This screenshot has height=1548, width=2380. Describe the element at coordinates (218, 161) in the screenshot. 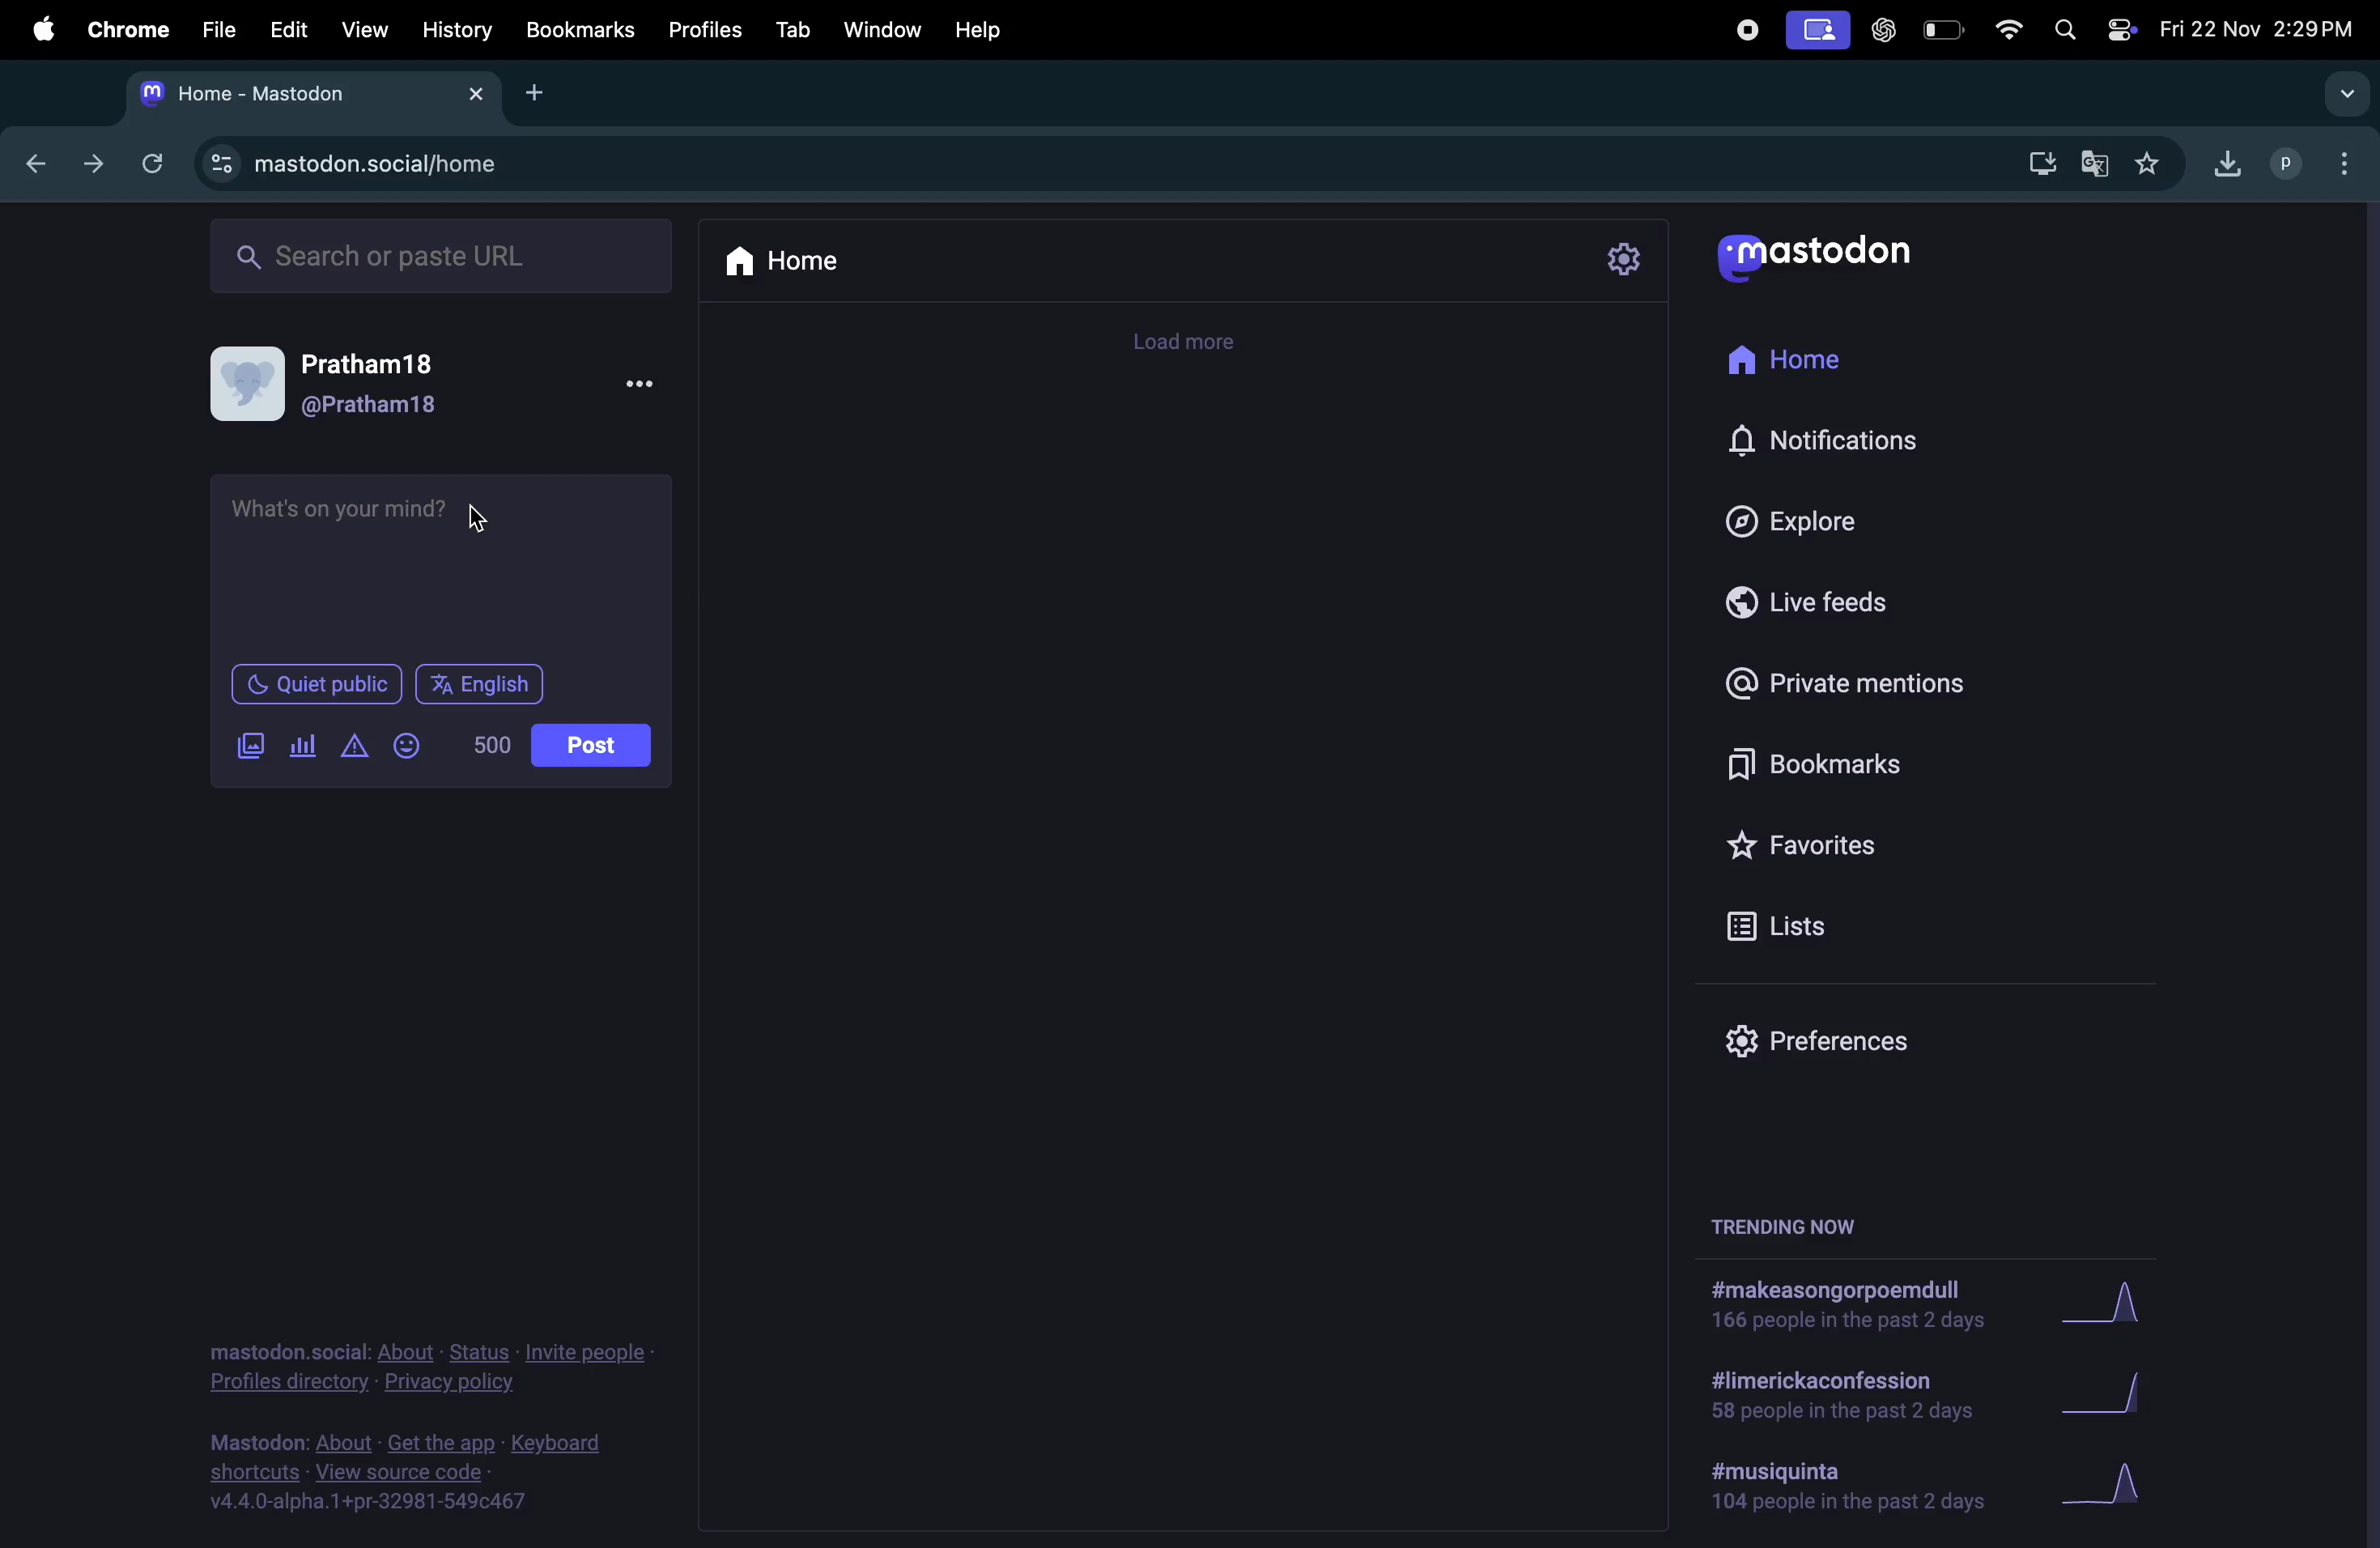

I see `` at that location.